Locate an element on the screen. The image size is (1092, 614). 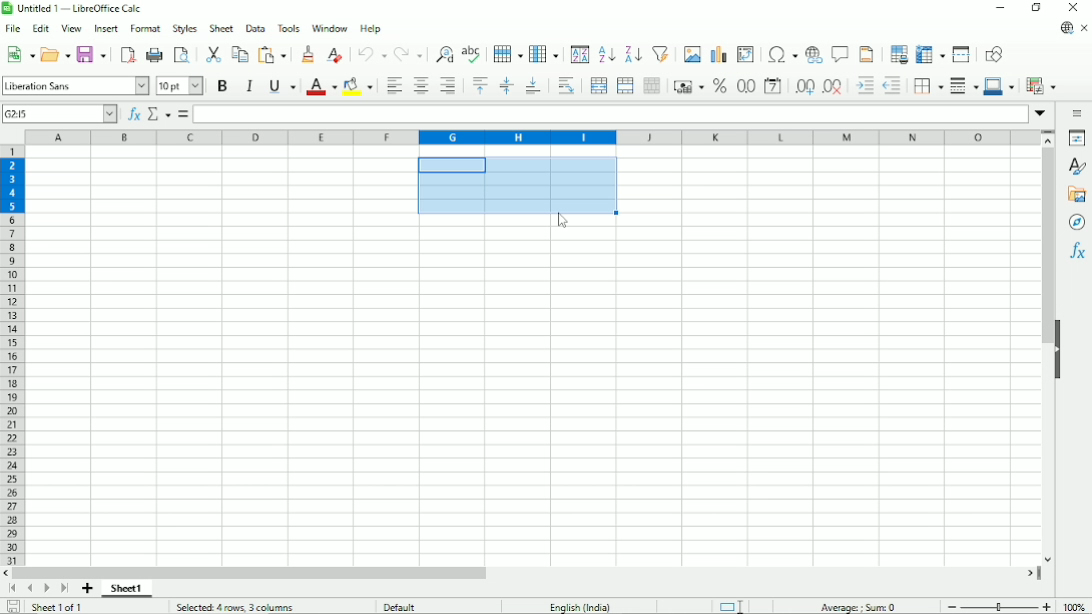
Save is located at coordinates (91, 55).